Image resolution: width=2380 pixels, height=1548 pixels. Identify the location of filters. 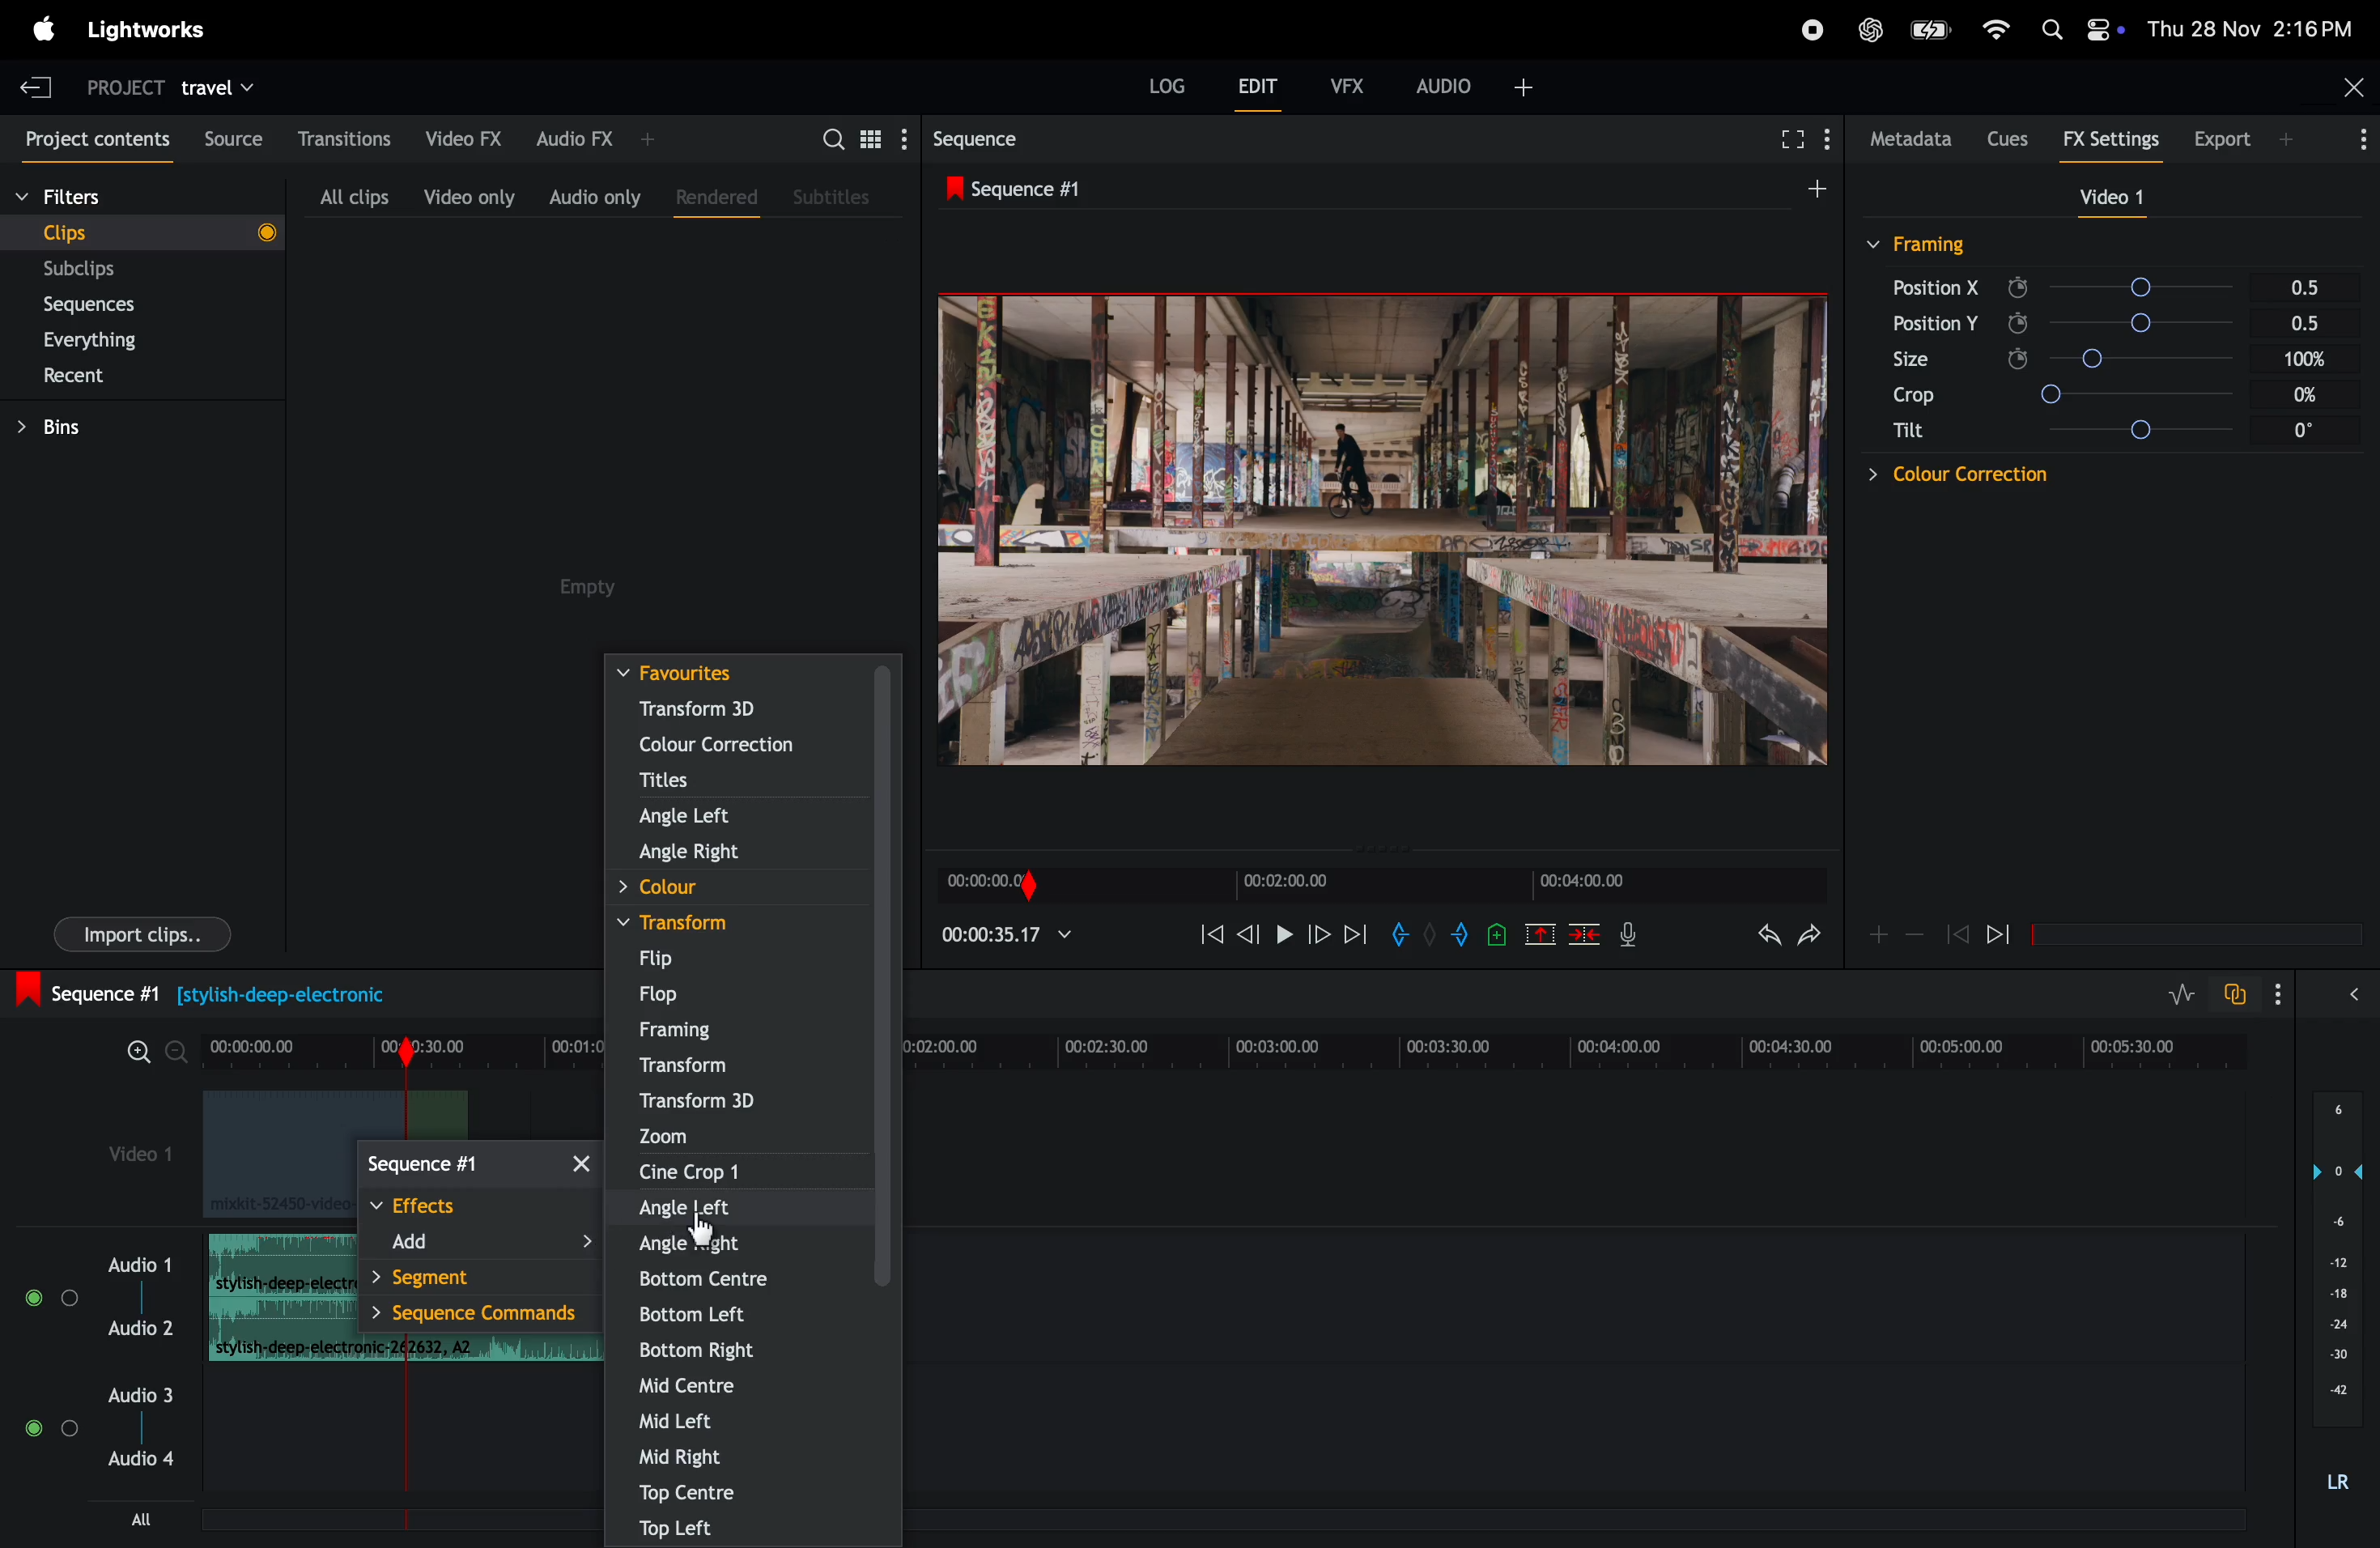
(105, 198).